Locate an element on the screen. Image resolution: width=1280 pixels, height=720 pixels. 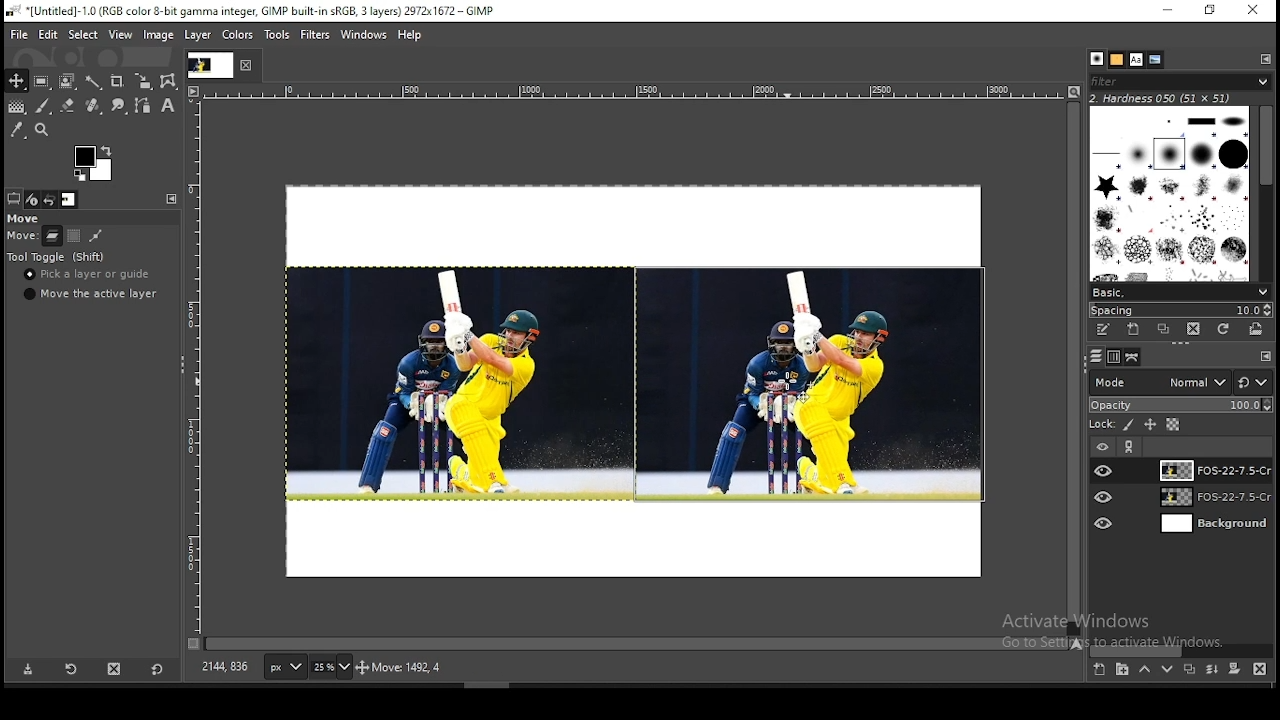
device status is located at coordinates (33, 199).